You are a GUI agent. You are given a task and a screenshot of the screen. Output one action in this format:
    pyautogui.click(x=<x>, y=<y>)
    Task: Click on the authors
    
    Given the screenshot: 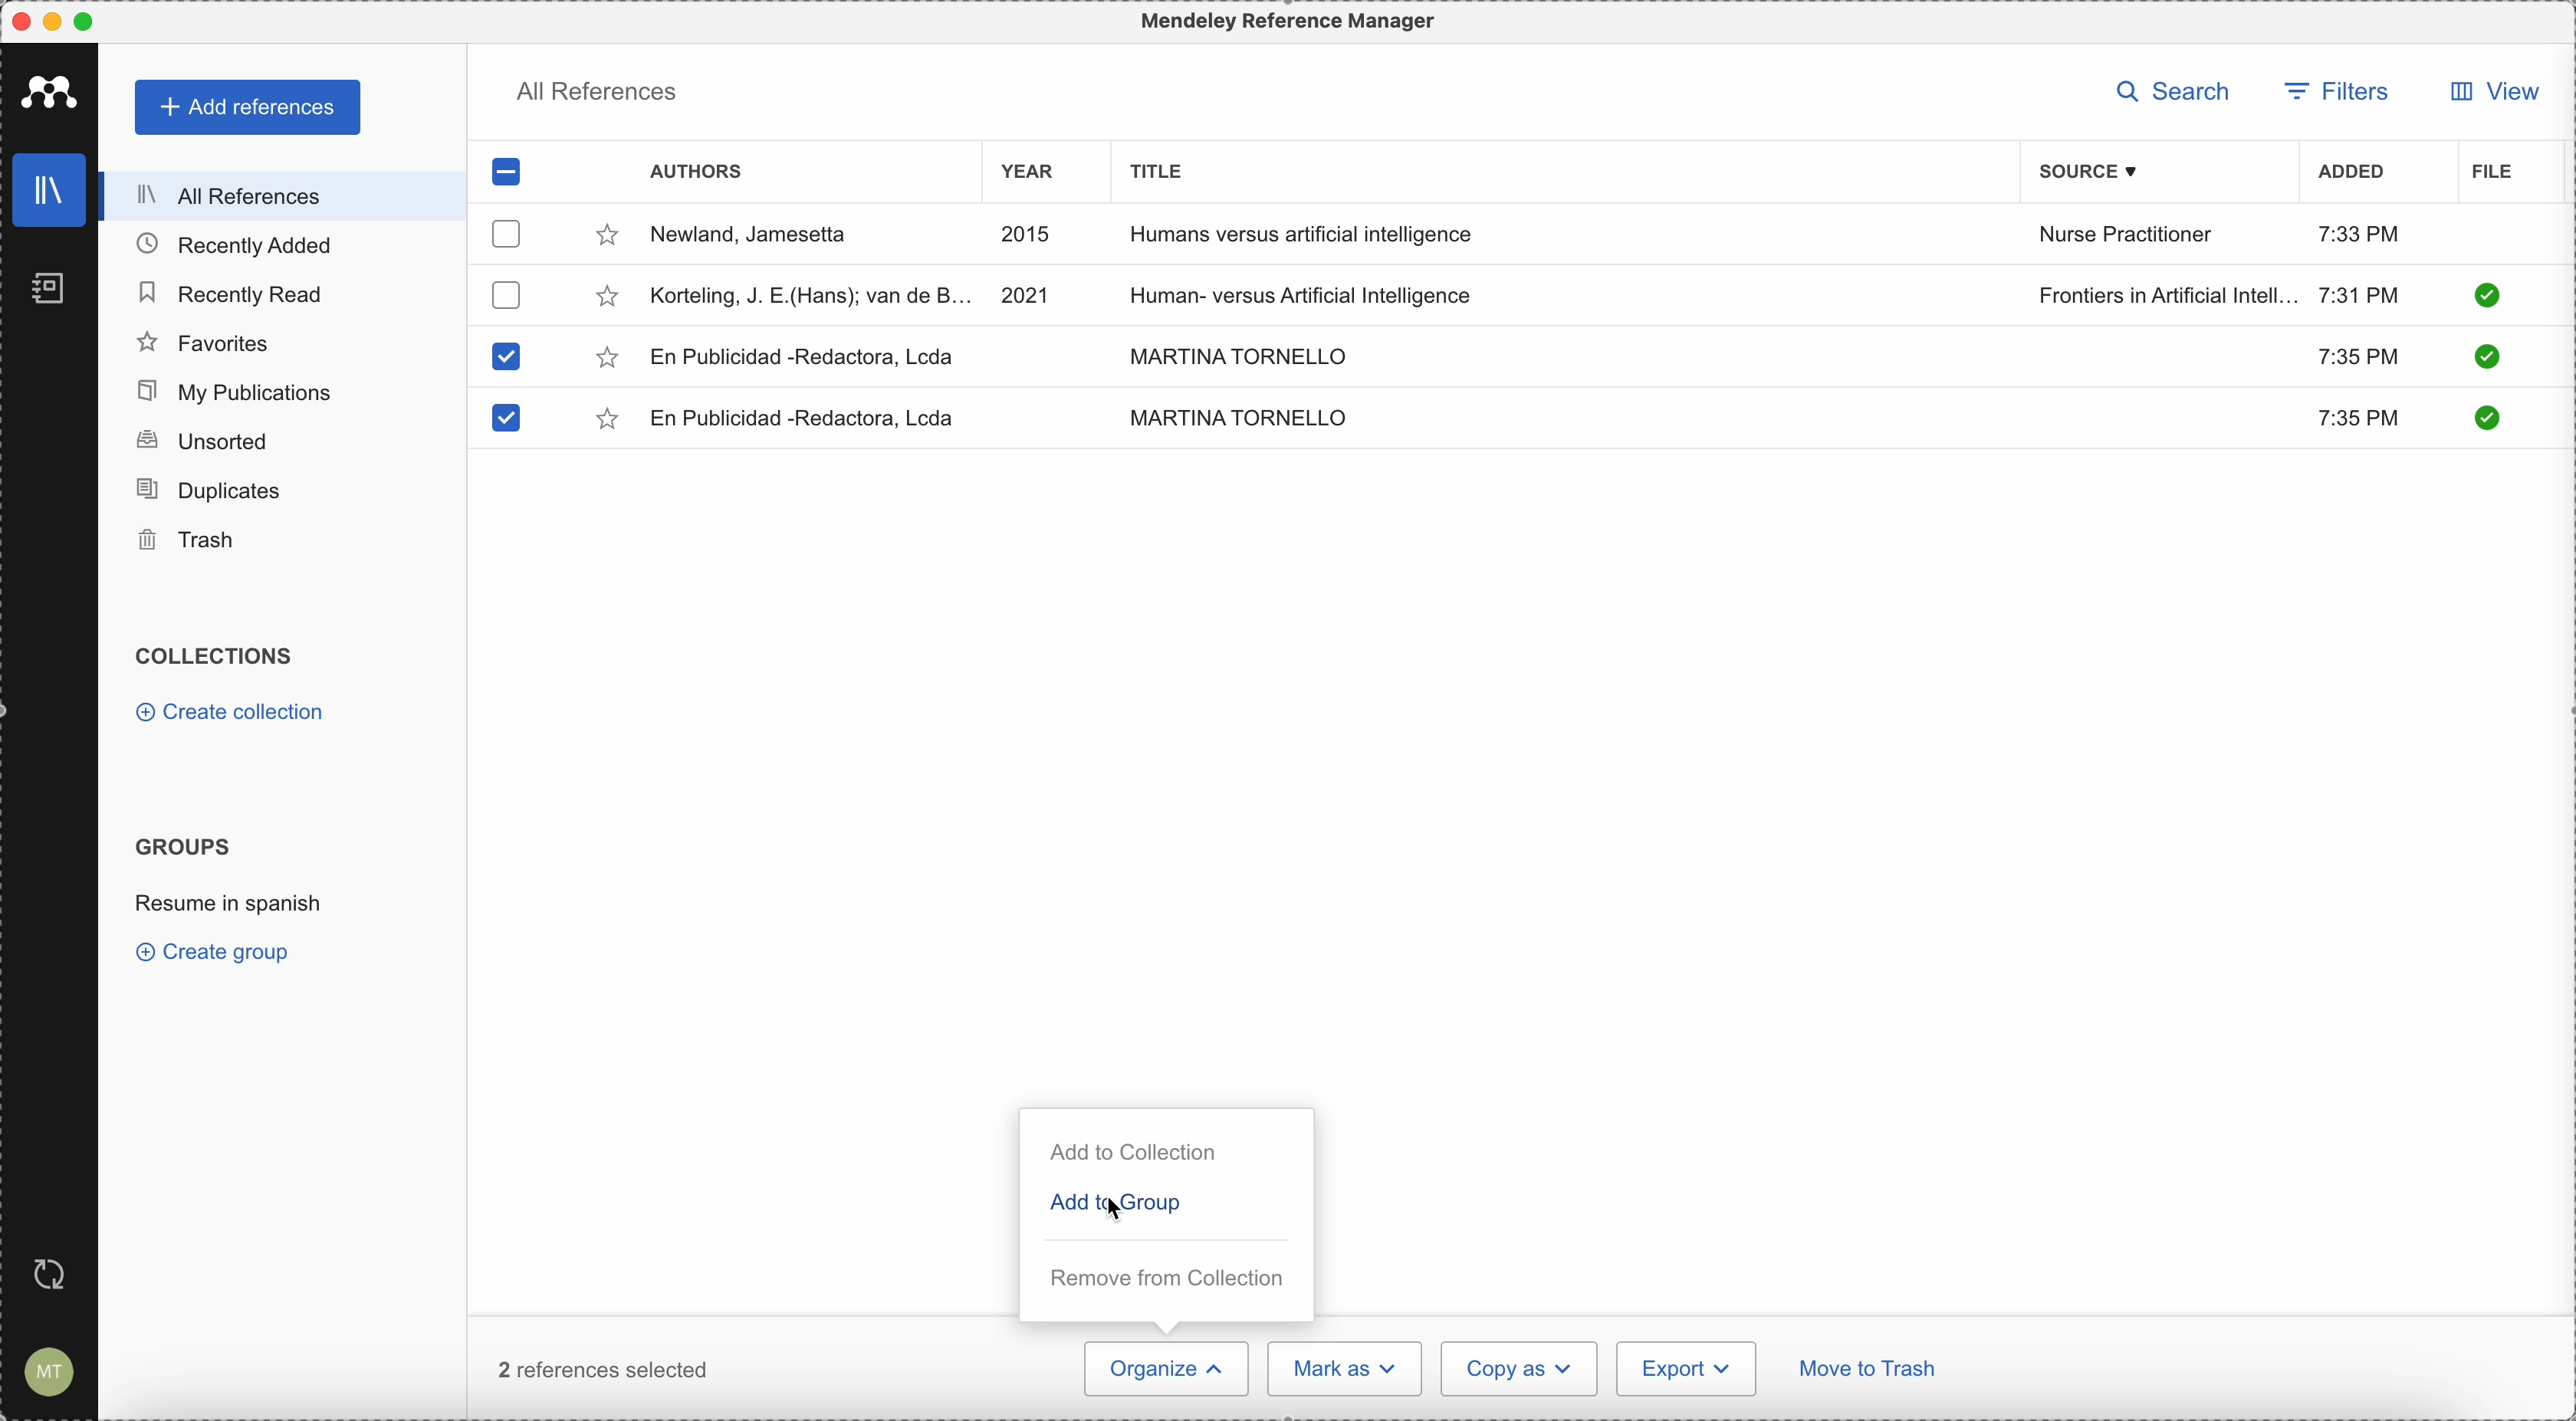 What is the action you would take?
    pyautogui.click(x=696, y=174)
    